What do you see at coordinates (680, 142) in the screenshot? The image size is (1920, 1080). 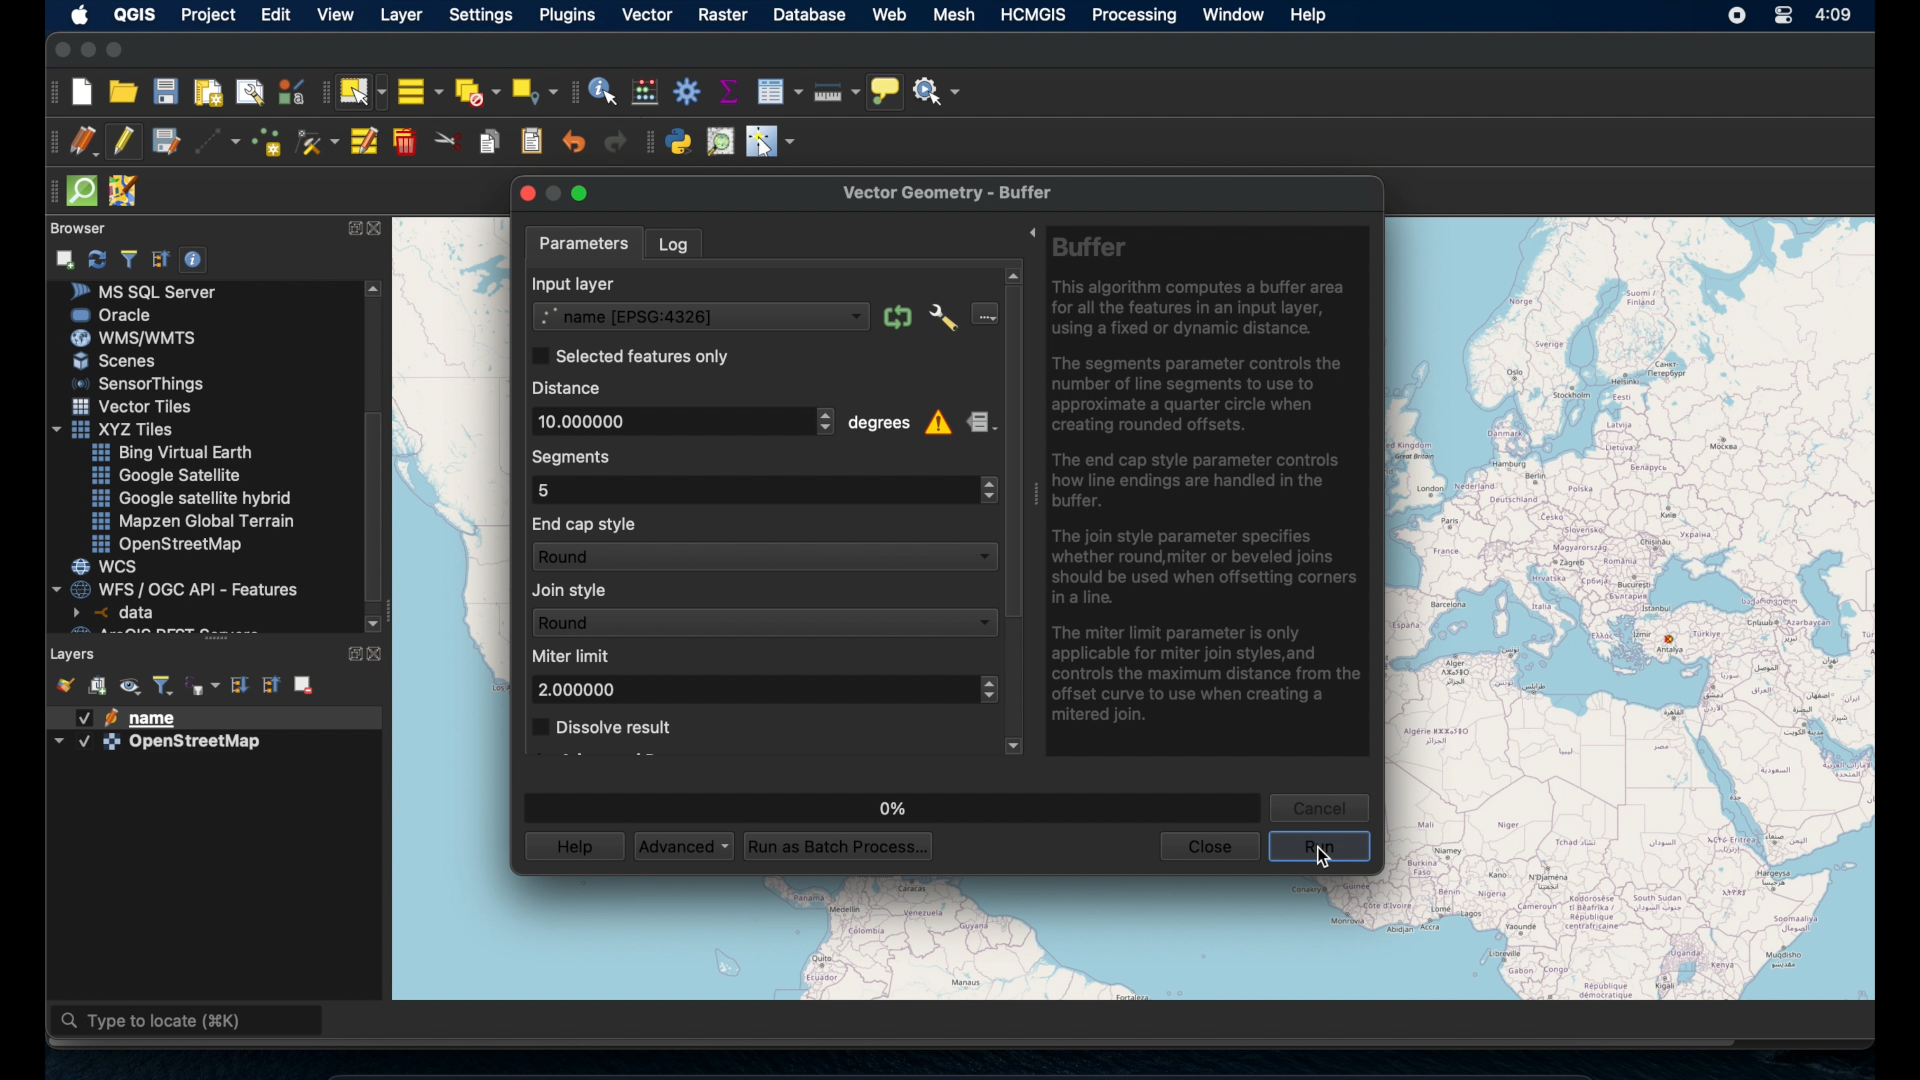 I see `python console` at bounding box center [680, 142].